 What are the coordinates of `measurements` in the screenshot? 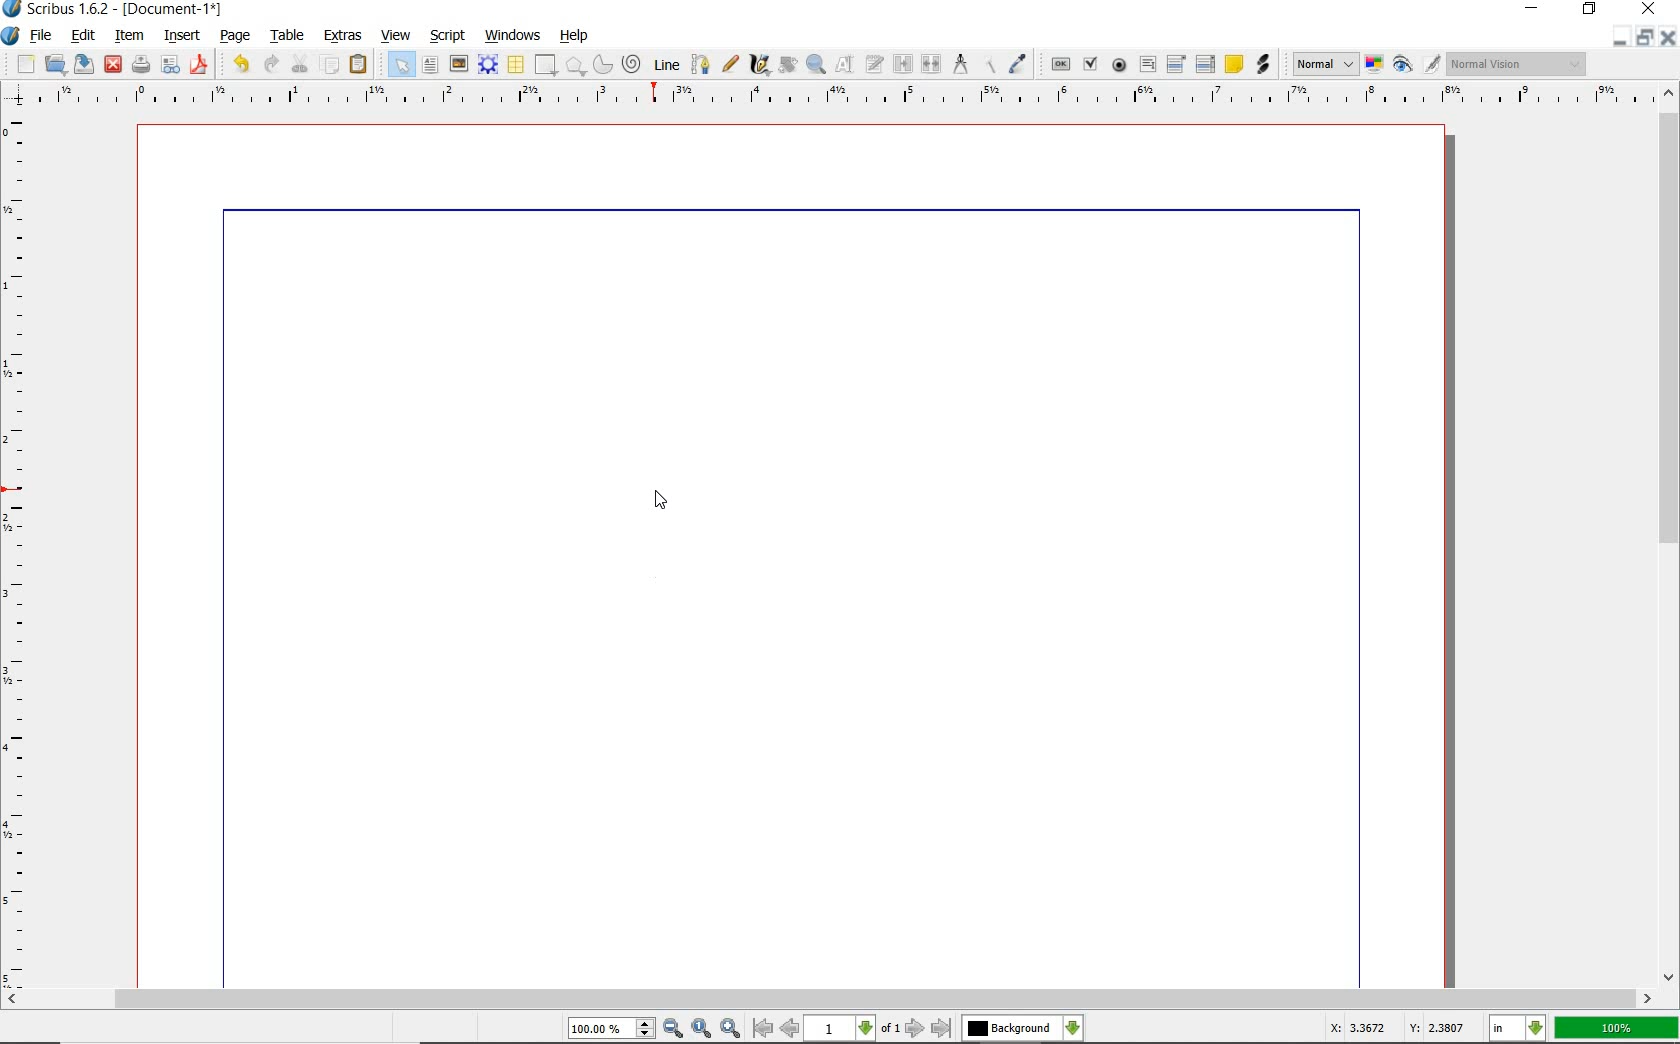 It's located at (961, 63).